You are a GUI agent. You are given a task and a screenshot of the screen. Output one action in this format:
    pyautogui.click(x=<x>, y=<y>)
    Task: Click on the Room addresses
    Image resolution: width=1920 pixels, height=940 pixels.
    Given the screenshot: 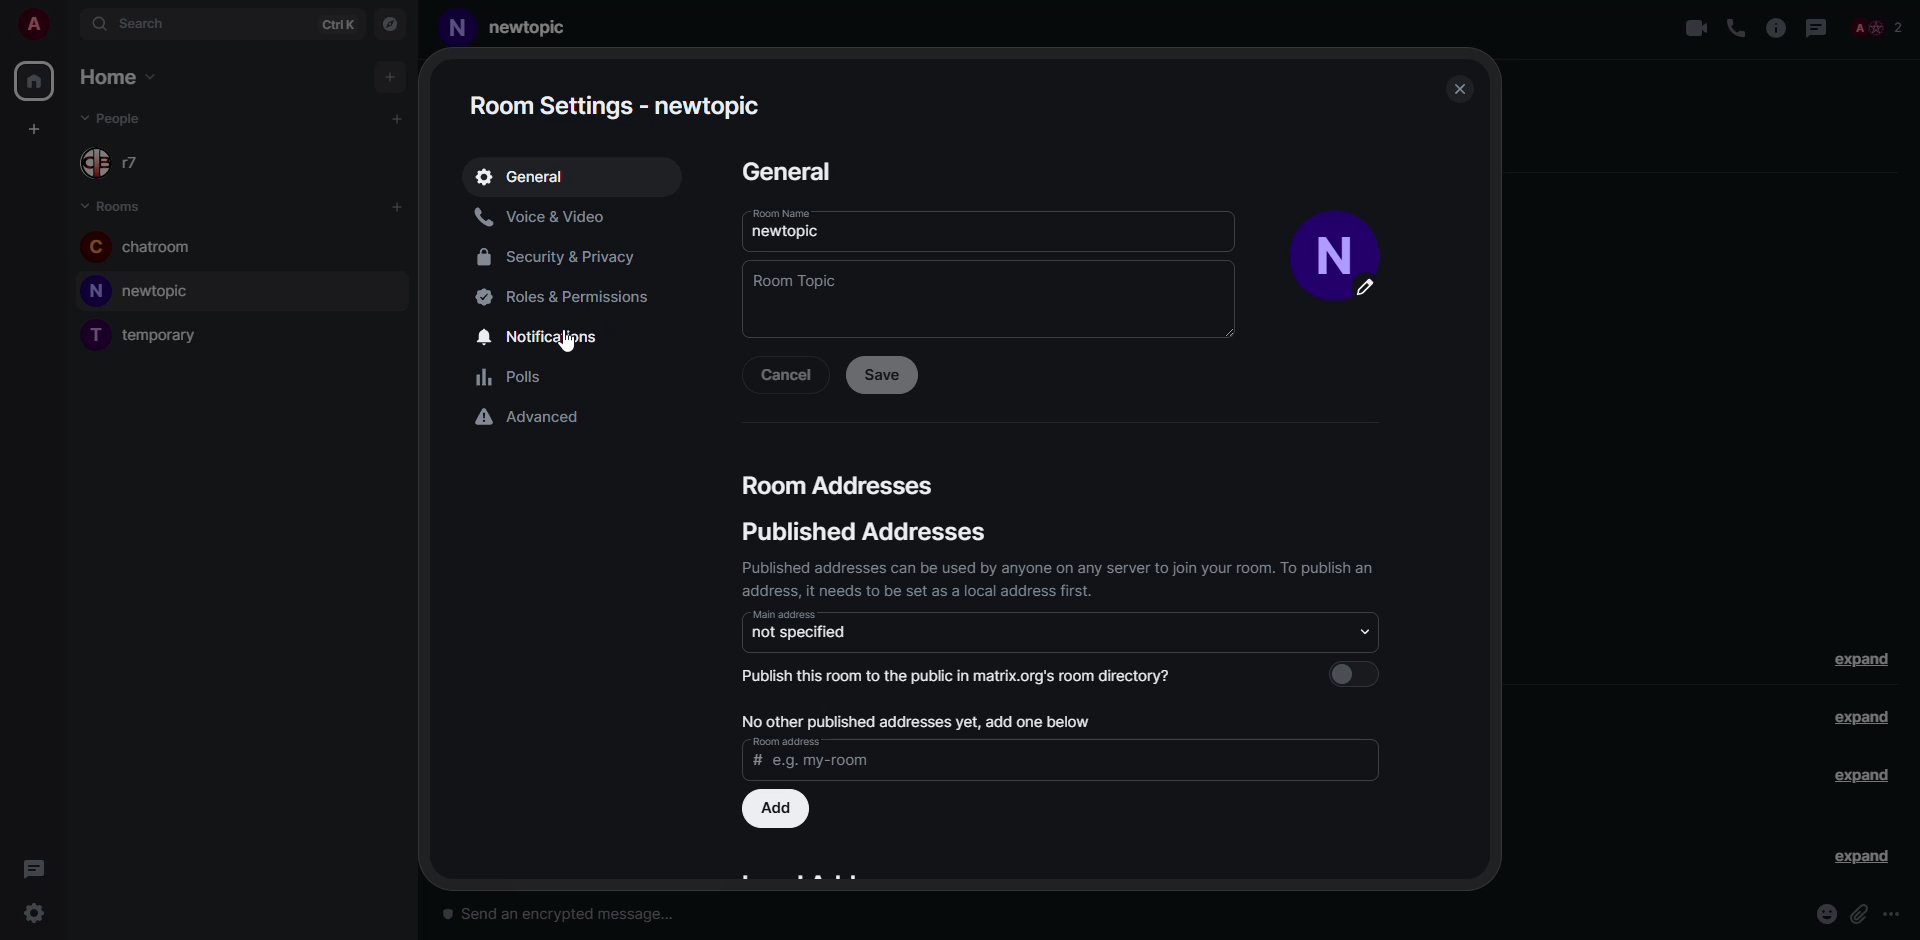 What is the action you would take?
    pyautogui.click(x=840, y=487)
    